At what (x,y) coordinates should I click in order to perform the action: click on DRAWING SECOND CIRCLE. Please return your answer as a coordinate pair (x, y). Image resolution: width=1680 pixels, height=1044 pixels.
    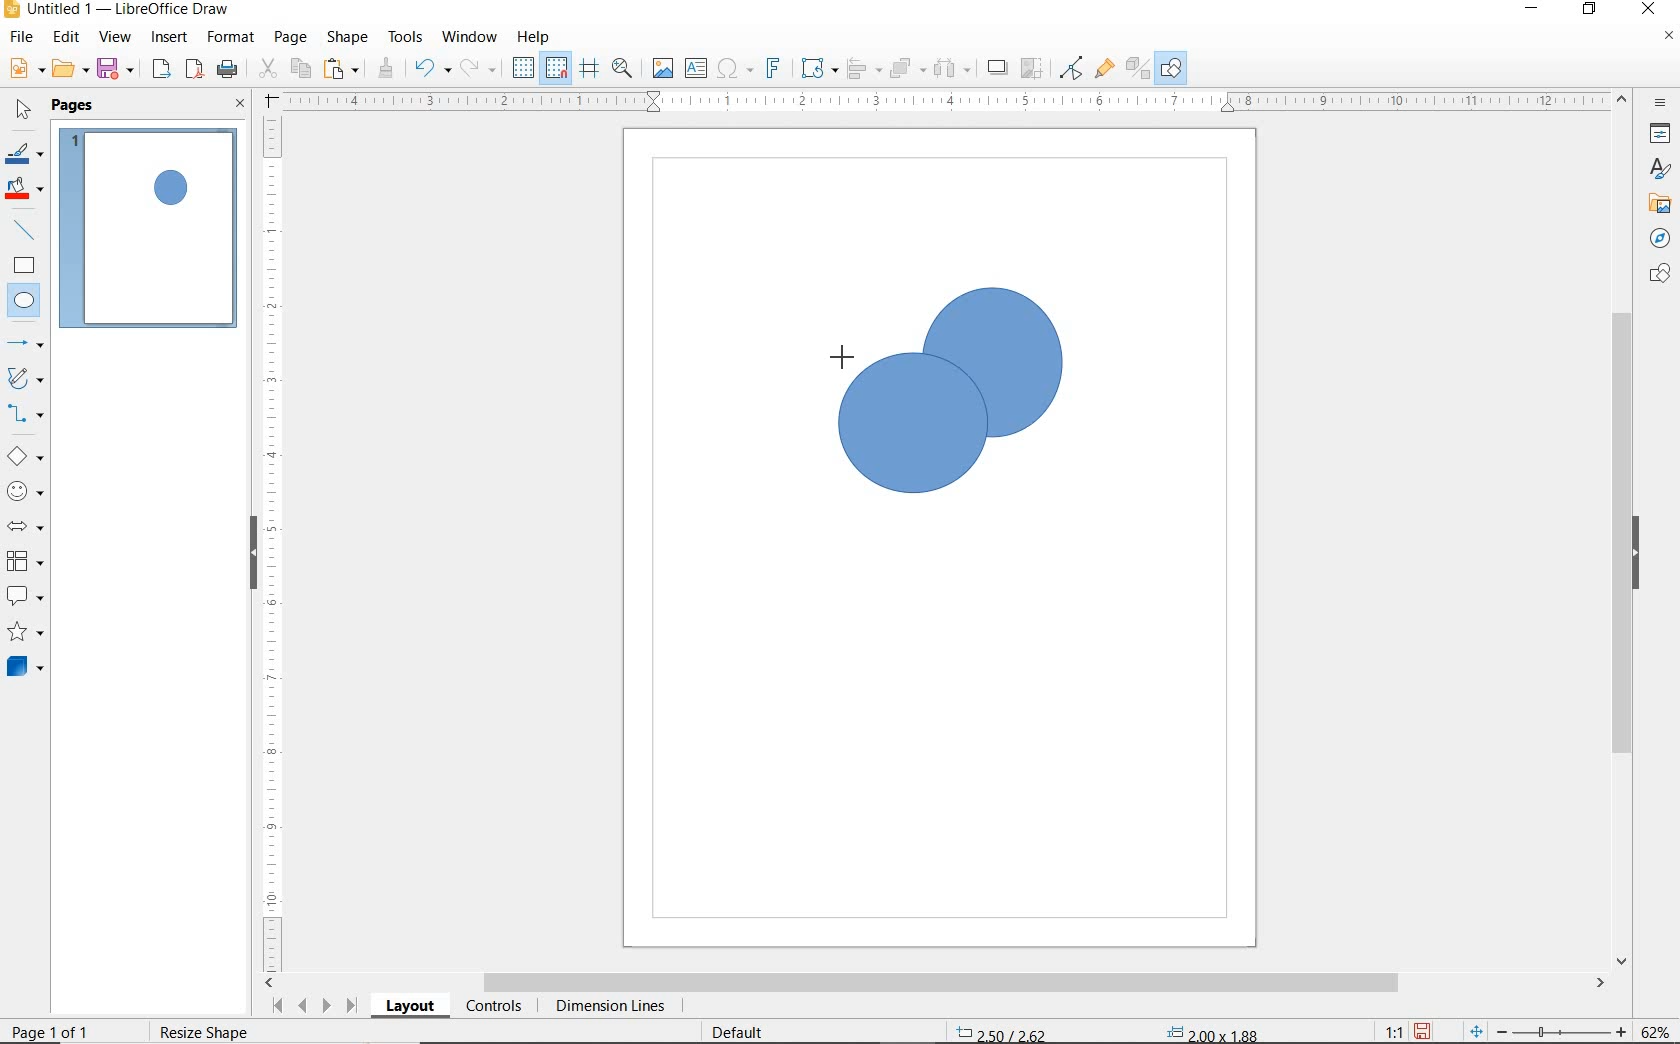
    Looking at the image, I should click on (911, 430).